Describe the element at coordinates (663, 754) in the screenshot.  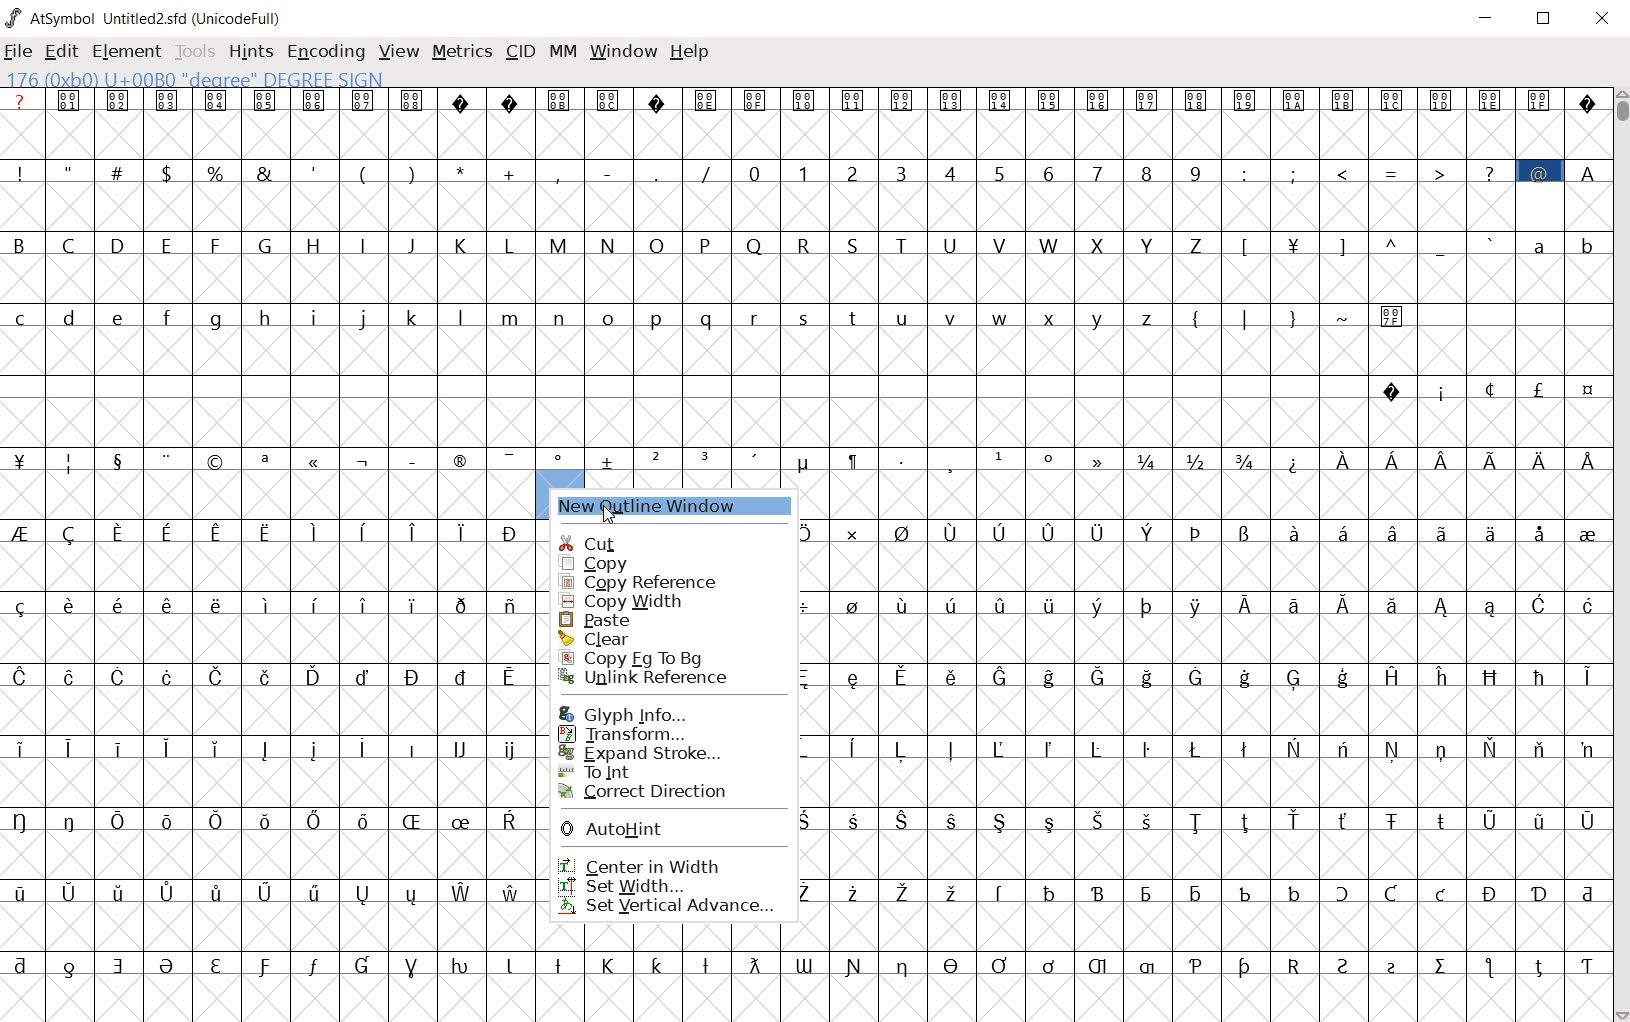
I see `Expand Stroke` at that location.